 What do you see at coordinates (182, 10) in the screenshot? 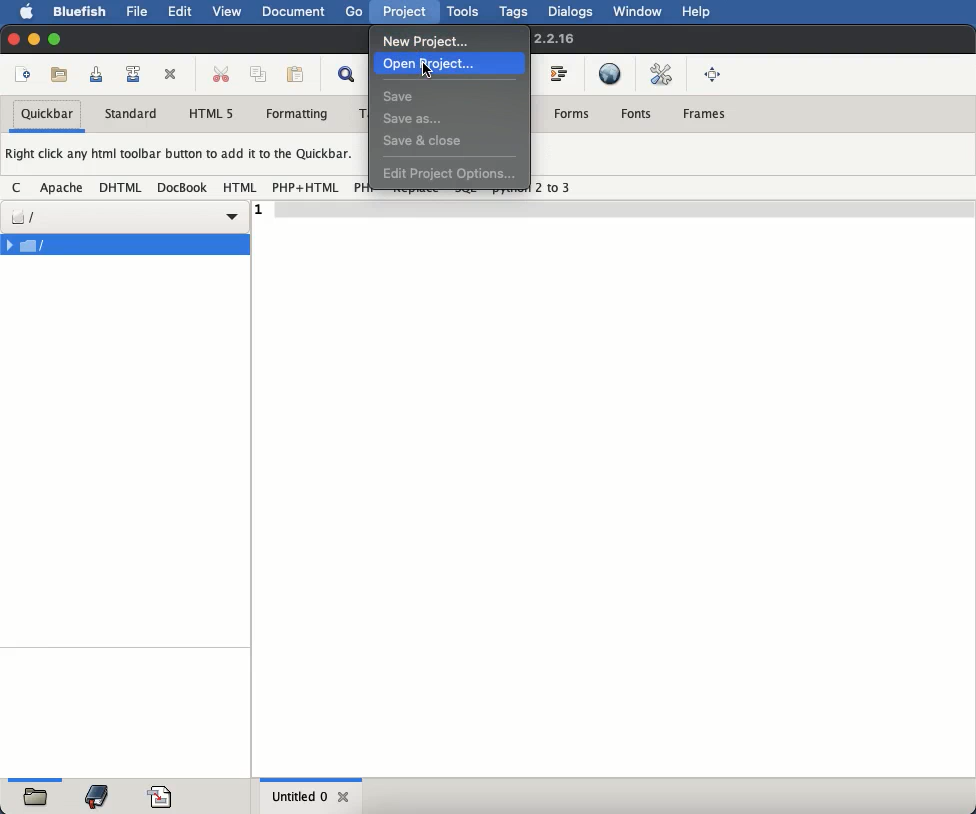
I see `edit` at bounding box center [182, 10].